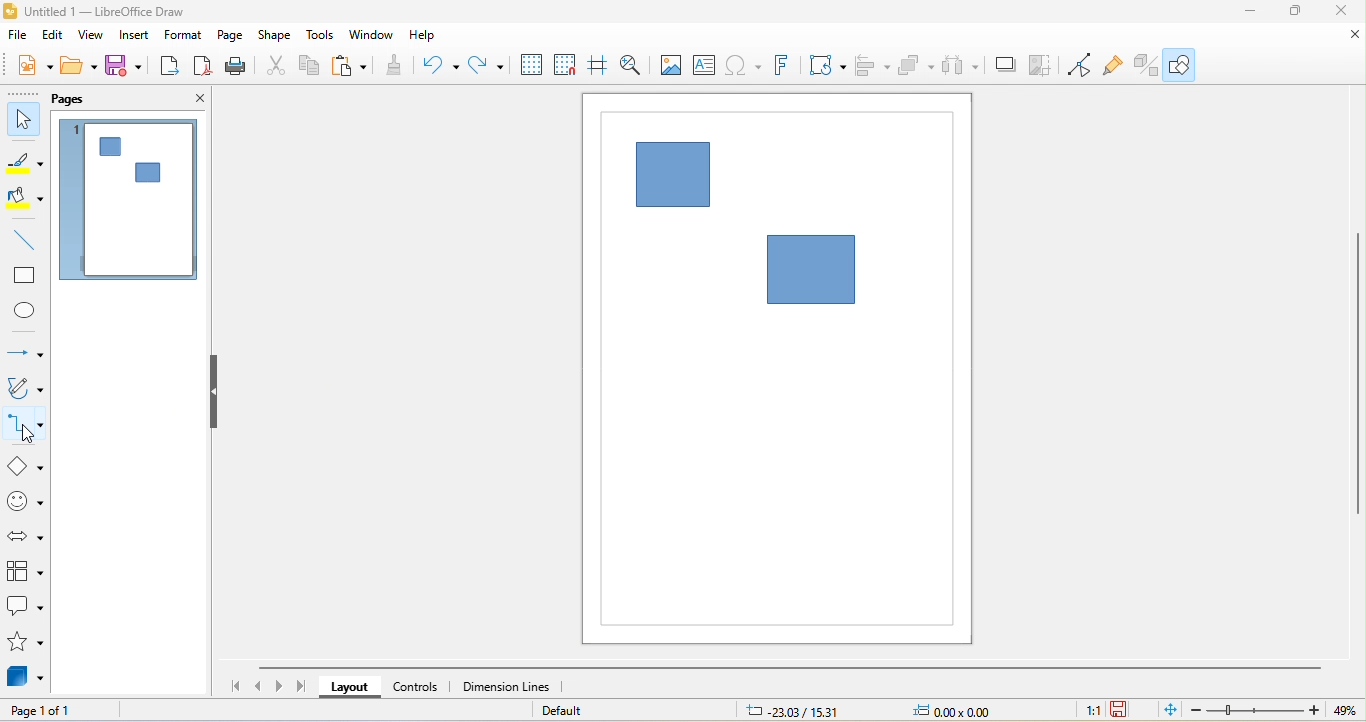  I want to click on redo, so click(487, 67).